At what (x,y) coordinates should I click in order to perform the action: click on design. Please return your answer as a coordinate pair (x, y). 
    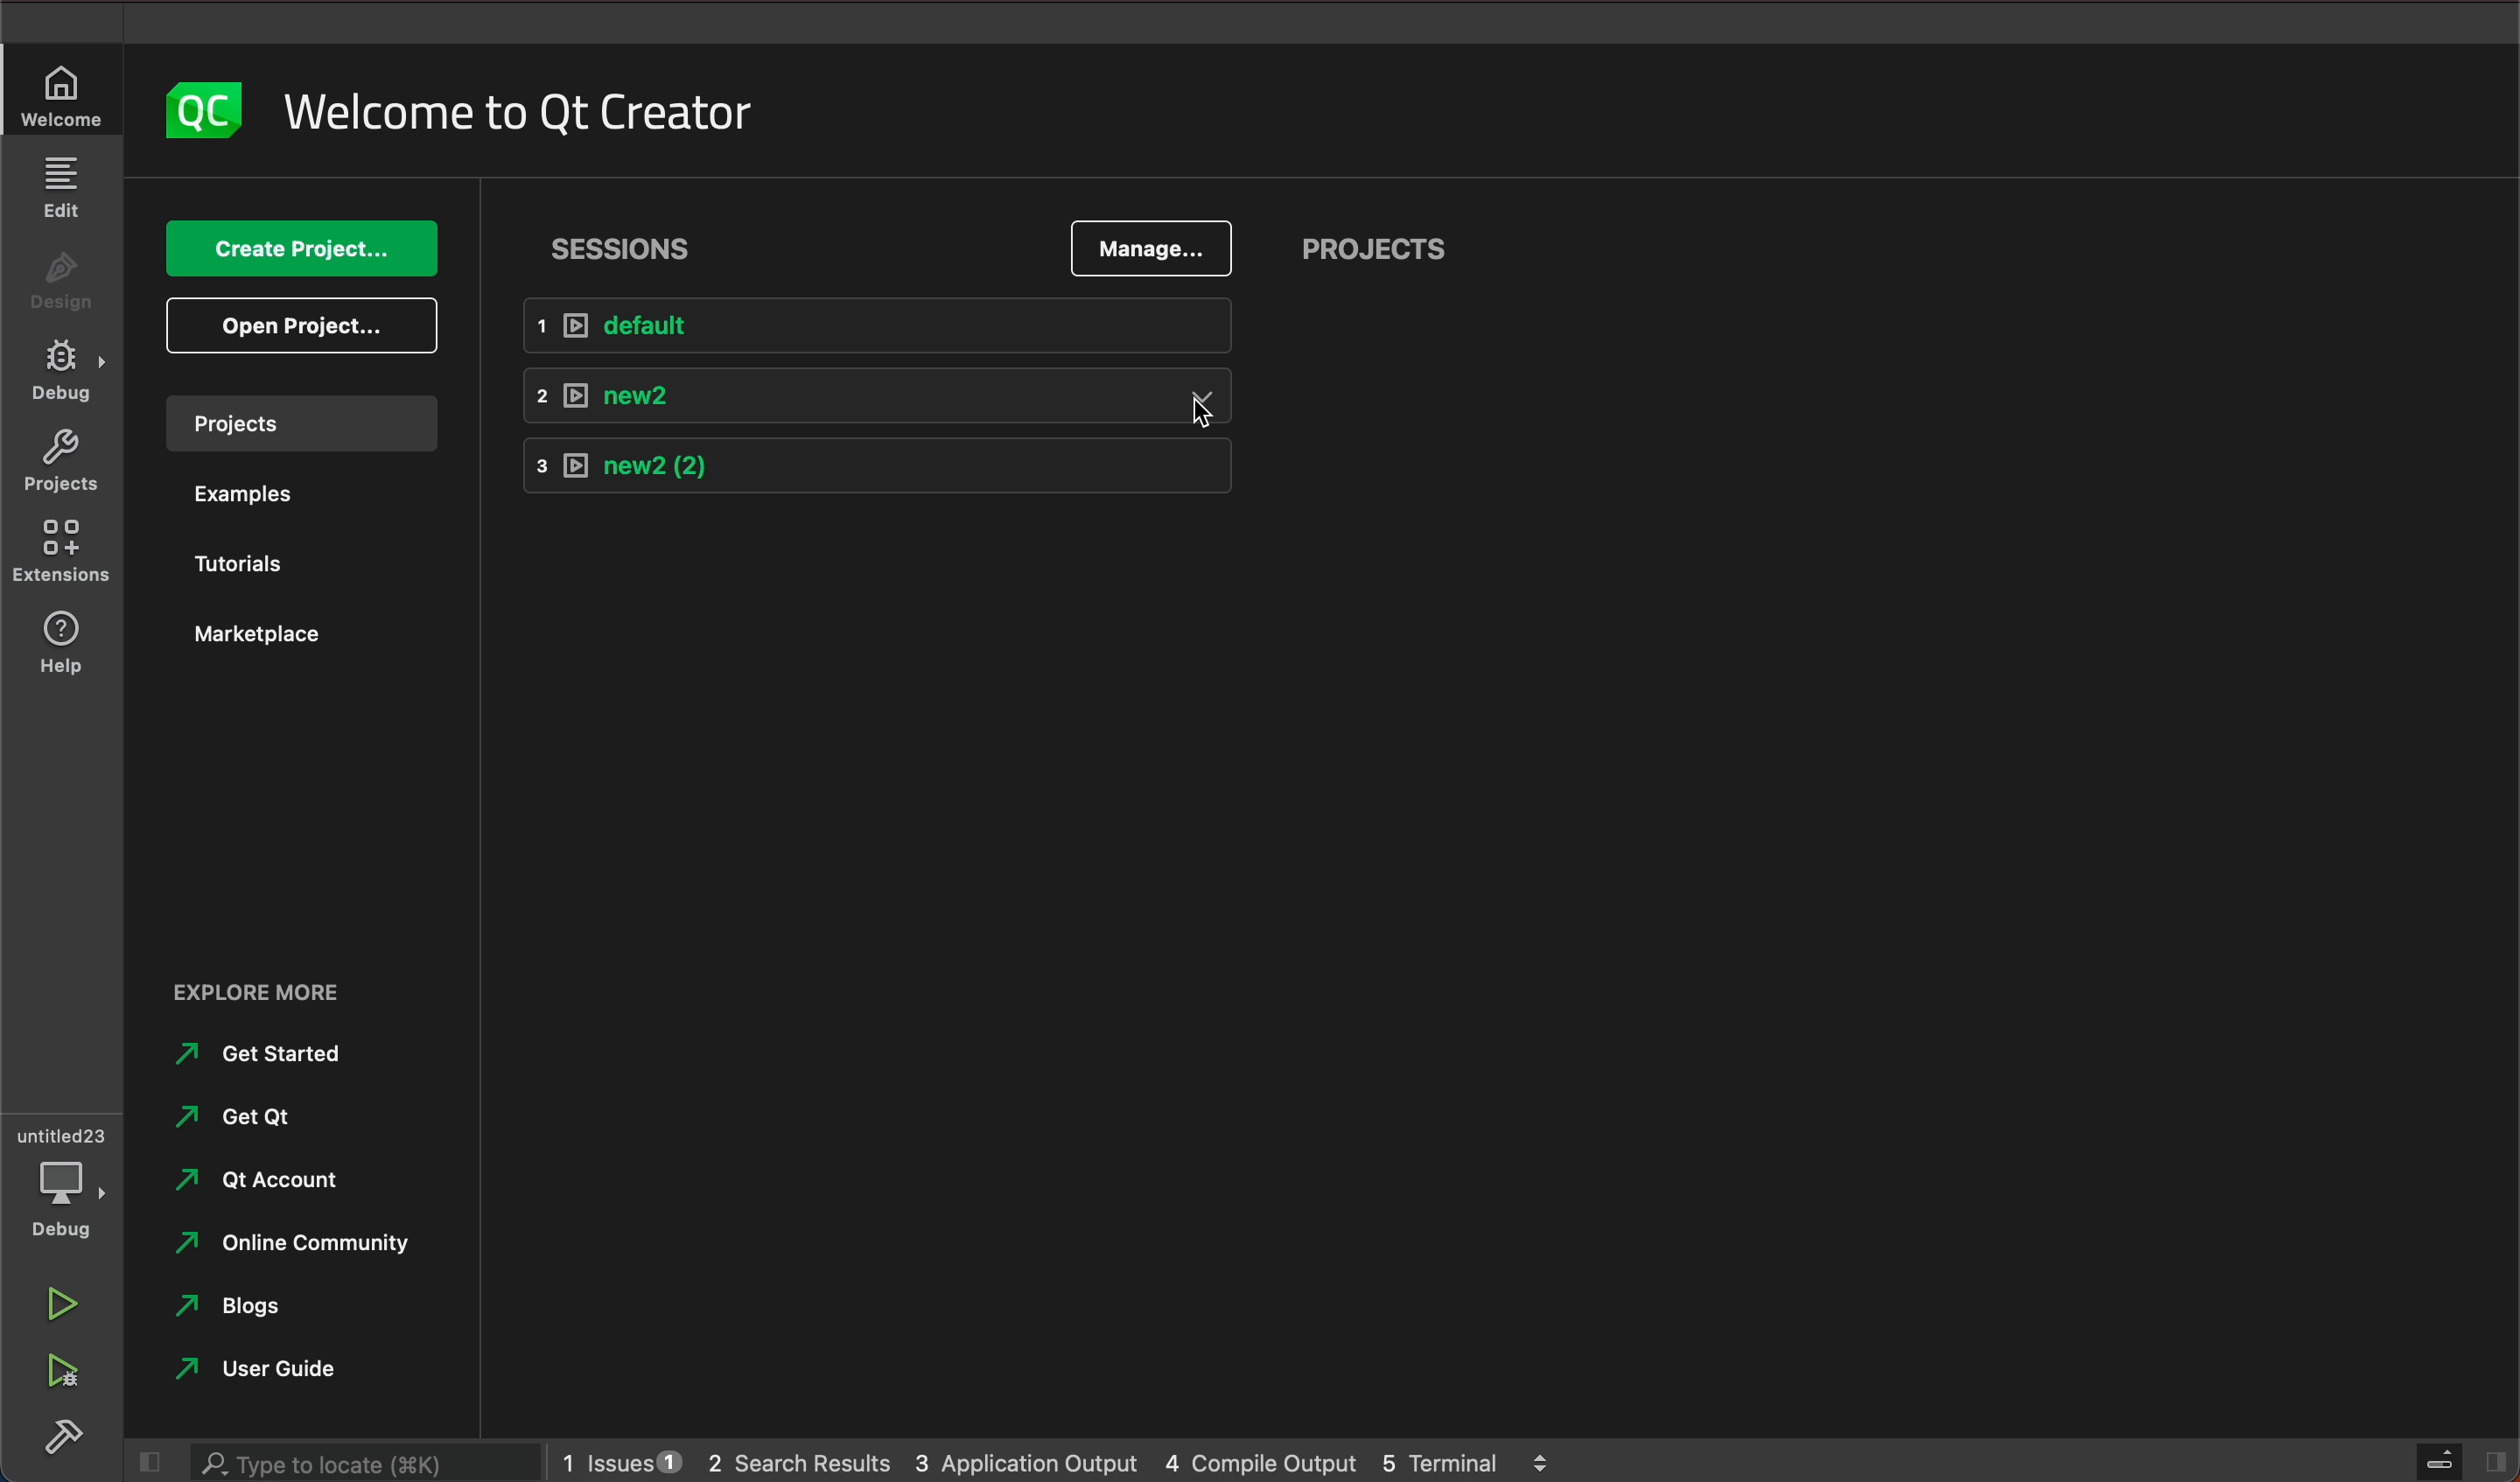
    Looking at the image, I should click on (62, 278).